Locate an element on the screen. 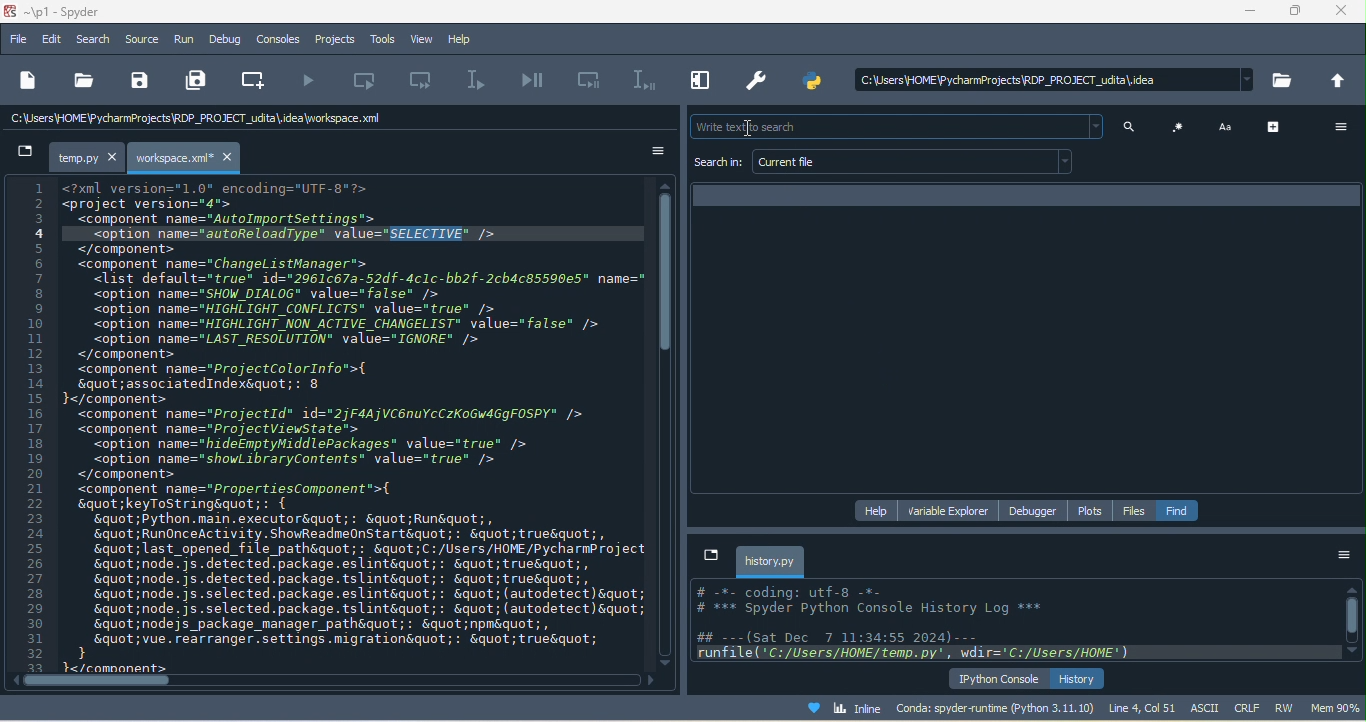 The width and height of the screenshot is (1366, 722). preferences is located at coordinates (759, 78).